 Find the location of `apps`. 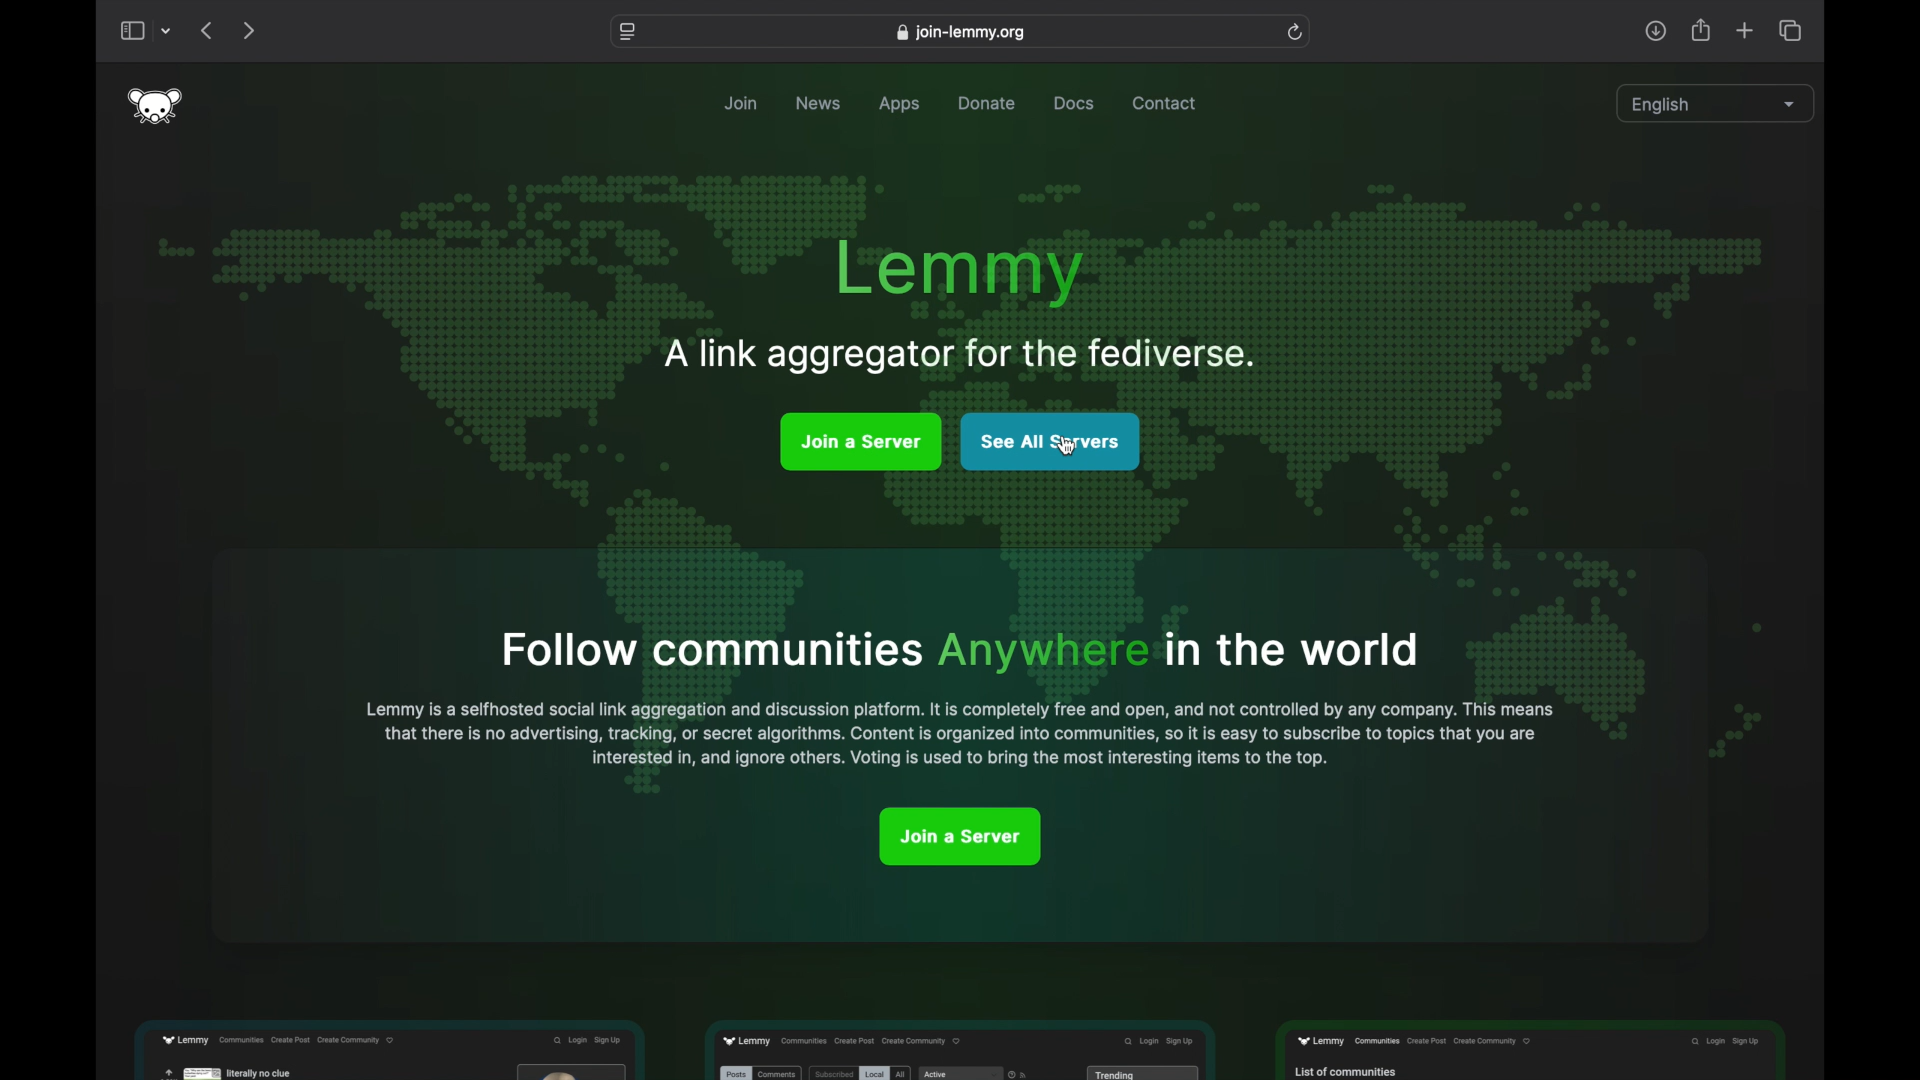

apps is located at coordinates (899, 104).